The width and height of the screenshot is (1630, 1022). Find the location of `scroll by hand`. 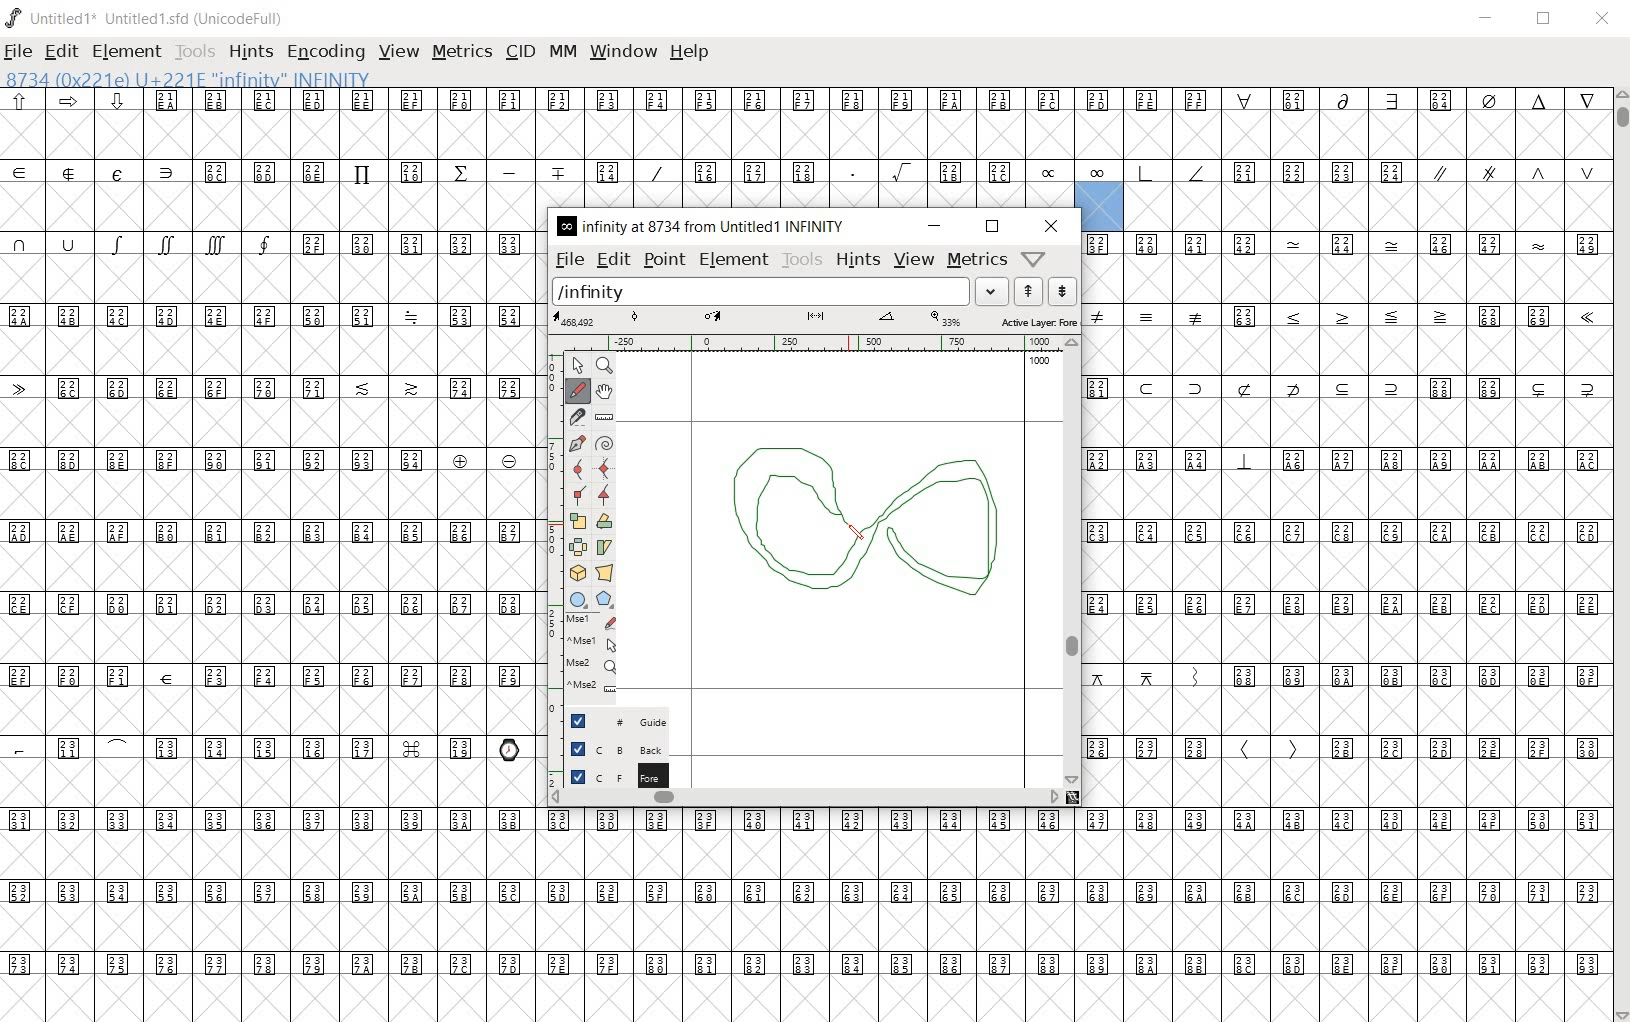

scroll by hand is located at coordinates (606, 390).